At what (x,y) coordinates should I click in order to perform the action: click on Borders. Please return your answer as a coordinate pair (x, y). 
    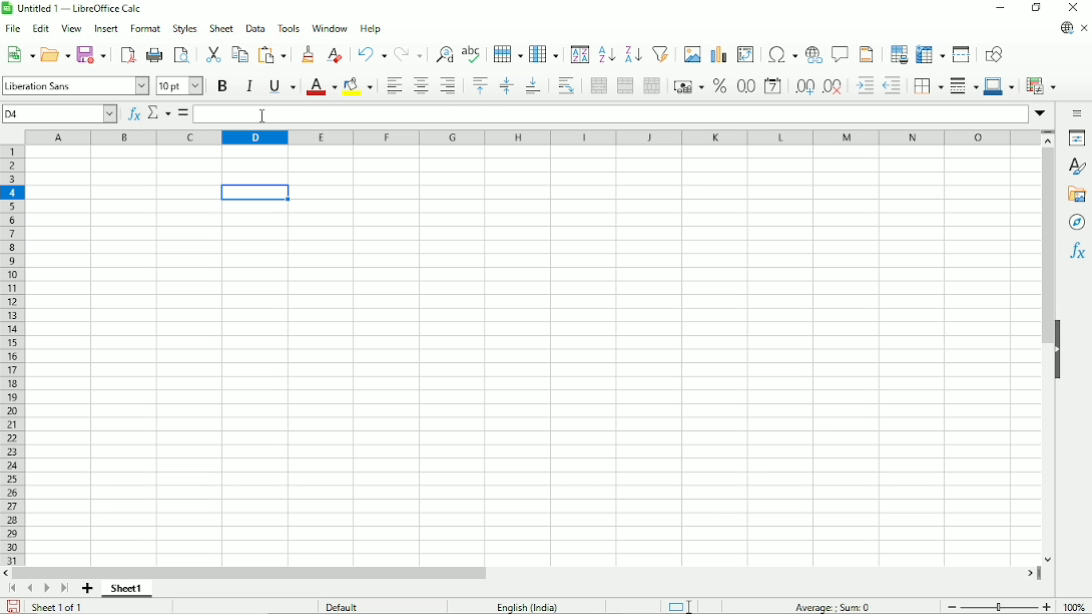
    Looking at the image, I should click on (930, 87).